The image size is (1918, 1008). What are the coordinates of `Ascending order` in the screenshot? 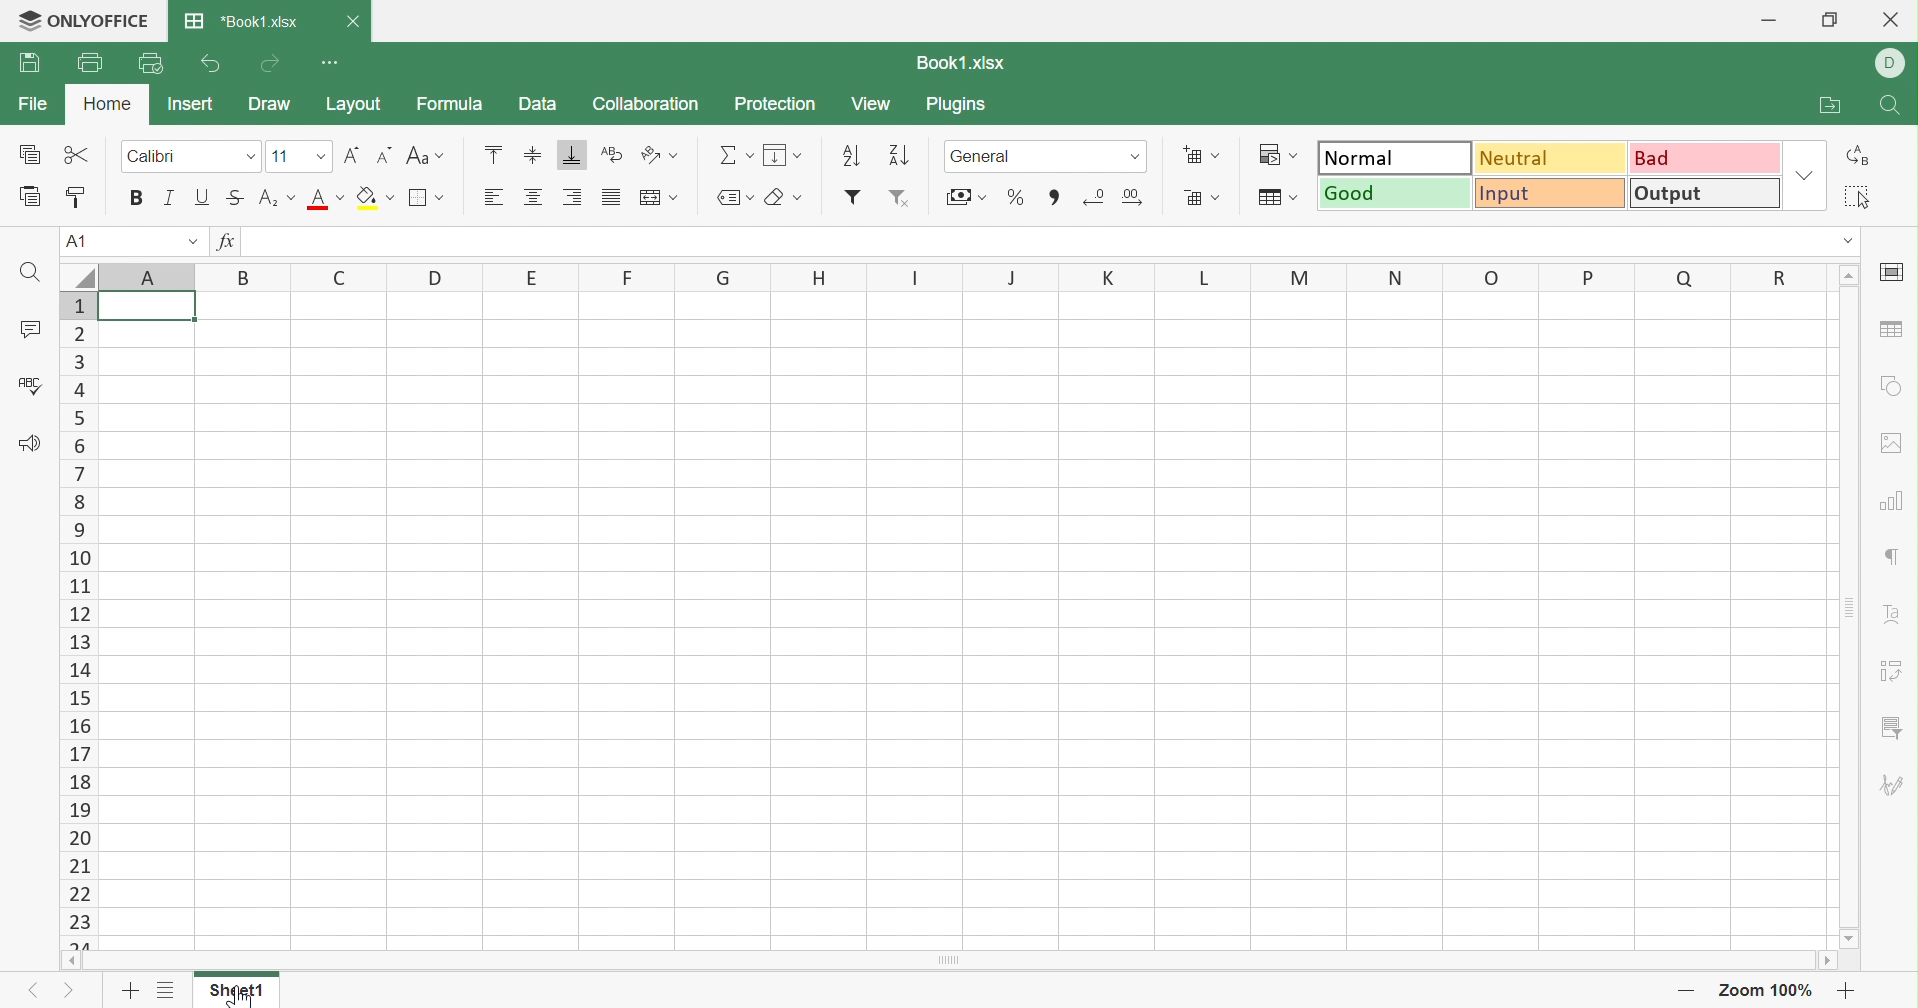 It's located at (852, 152).